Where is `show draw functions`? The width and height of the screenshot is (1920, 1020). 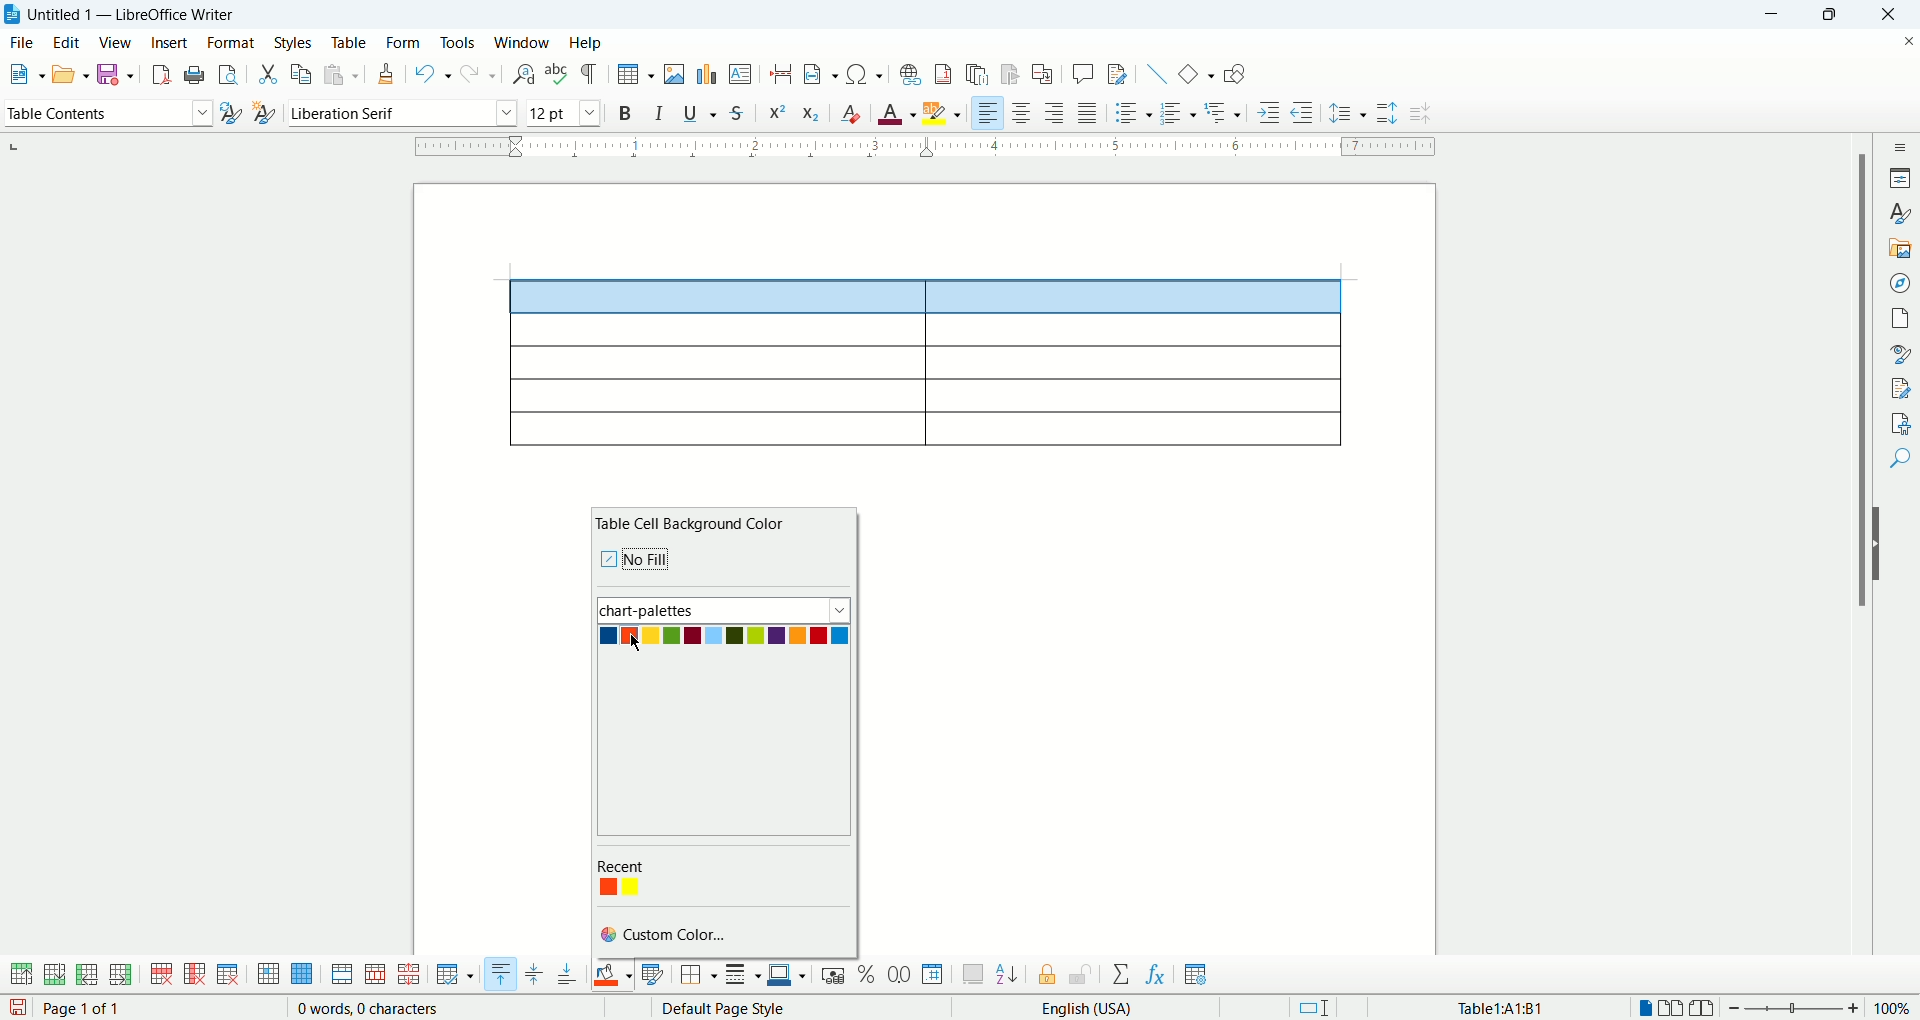 show draw functions is located at coordinates (1235, 73).